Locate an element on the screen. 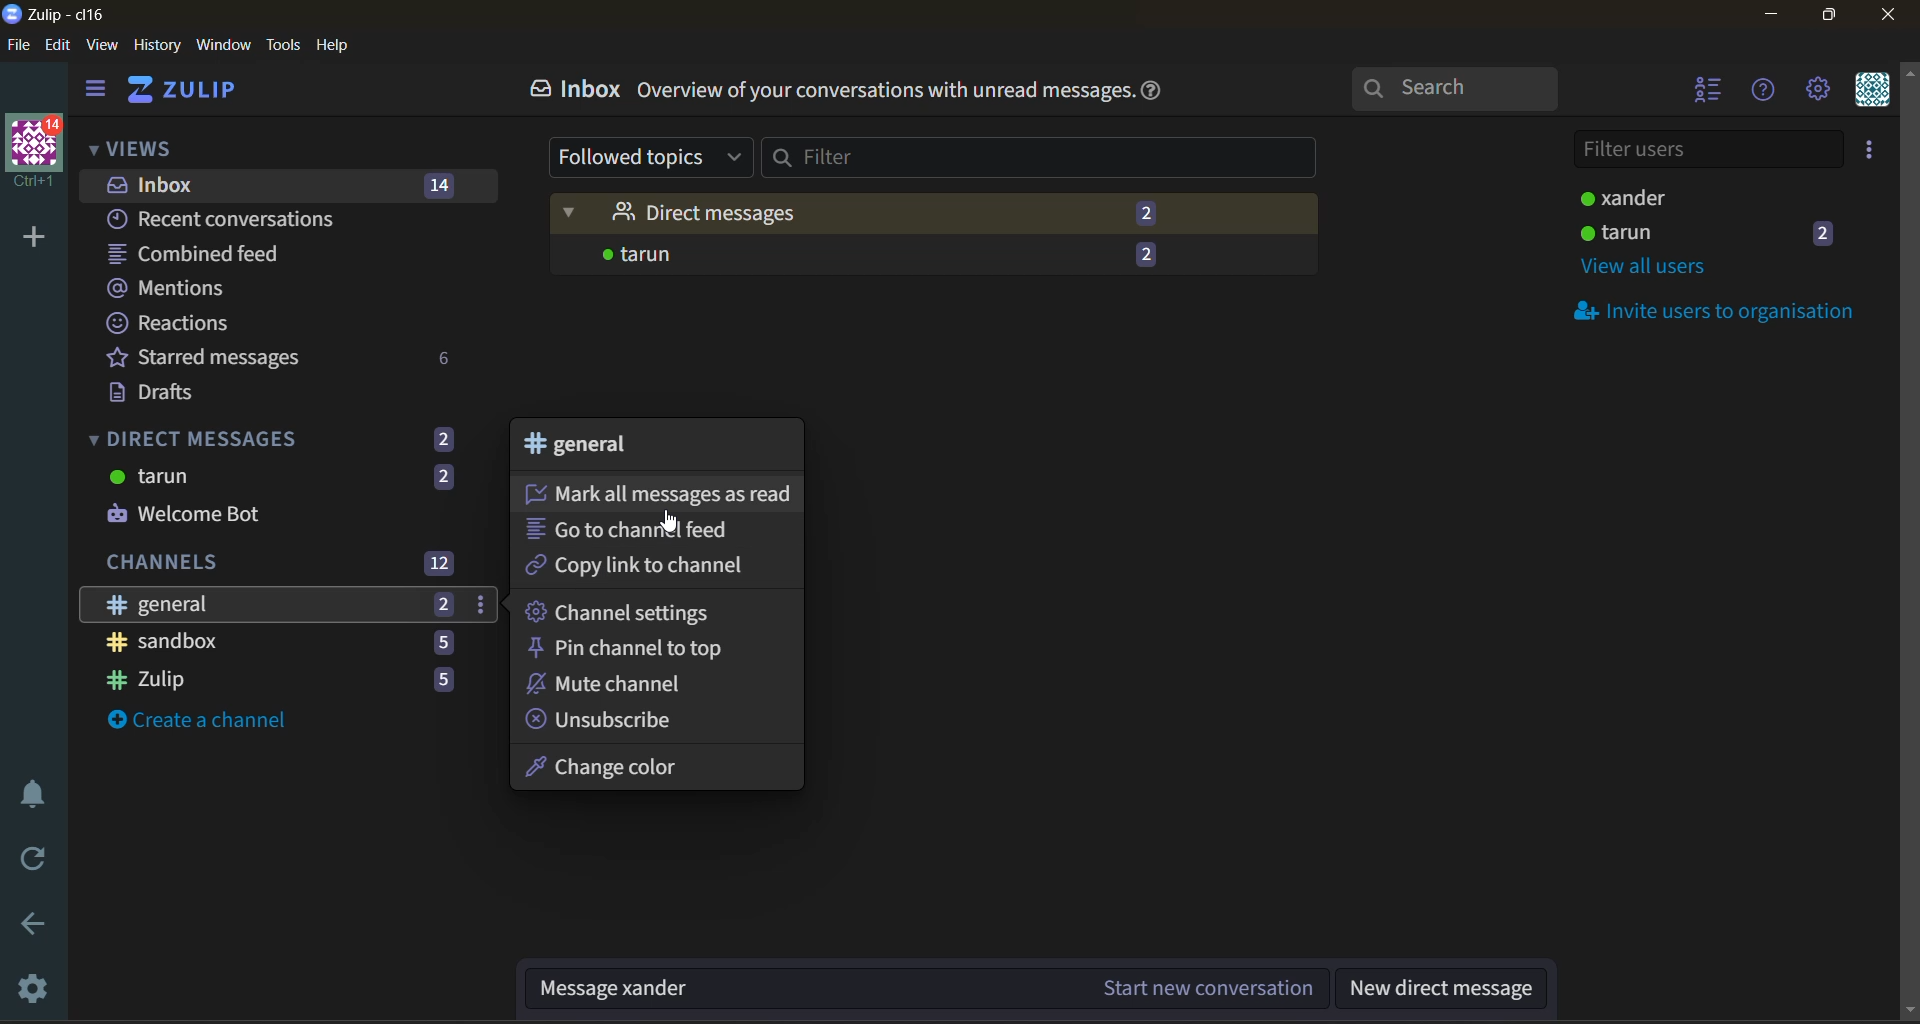 The width and height of the screenshot is (1920, 1024). show left side bar is located at coordinates (91, 92).